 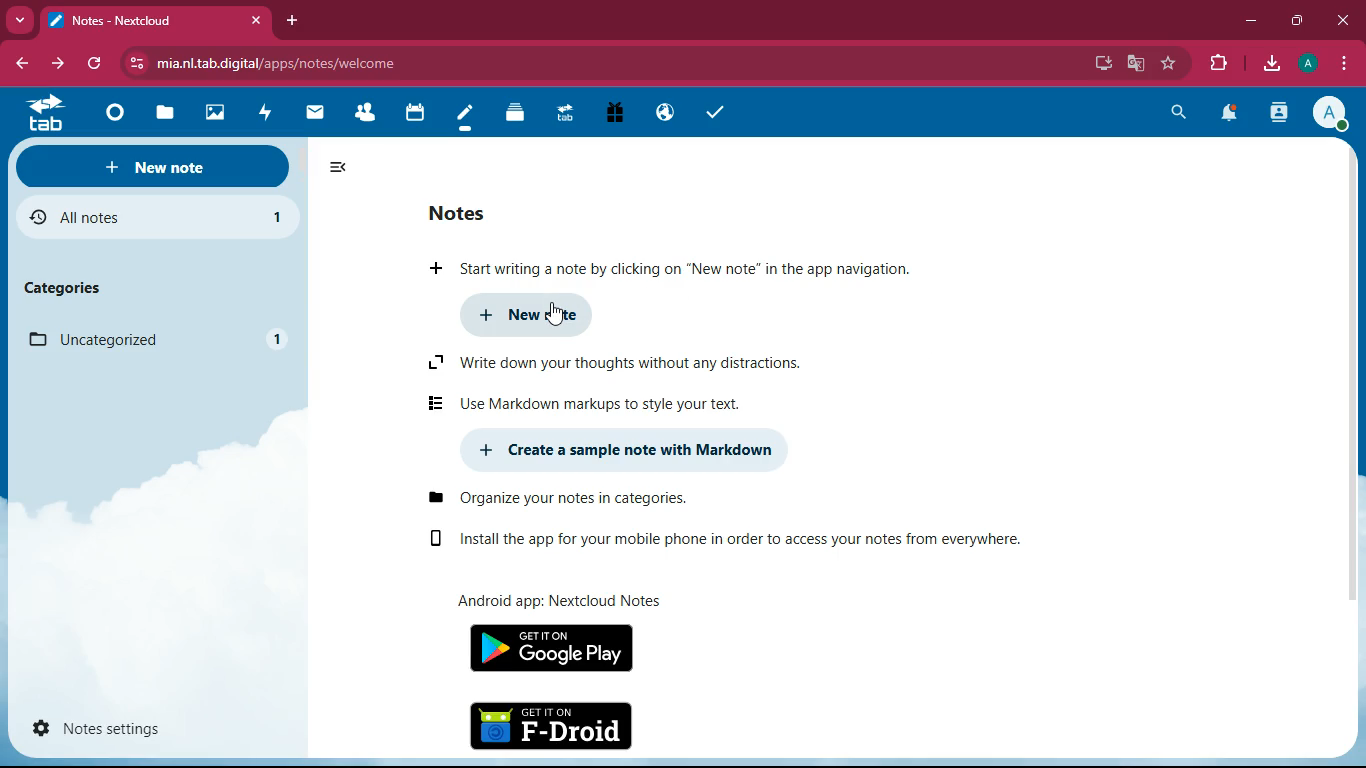 What do you see at coordinates (1100, 64) in the screenshot?
I see `desktop` at bounding box center [1100, 64].